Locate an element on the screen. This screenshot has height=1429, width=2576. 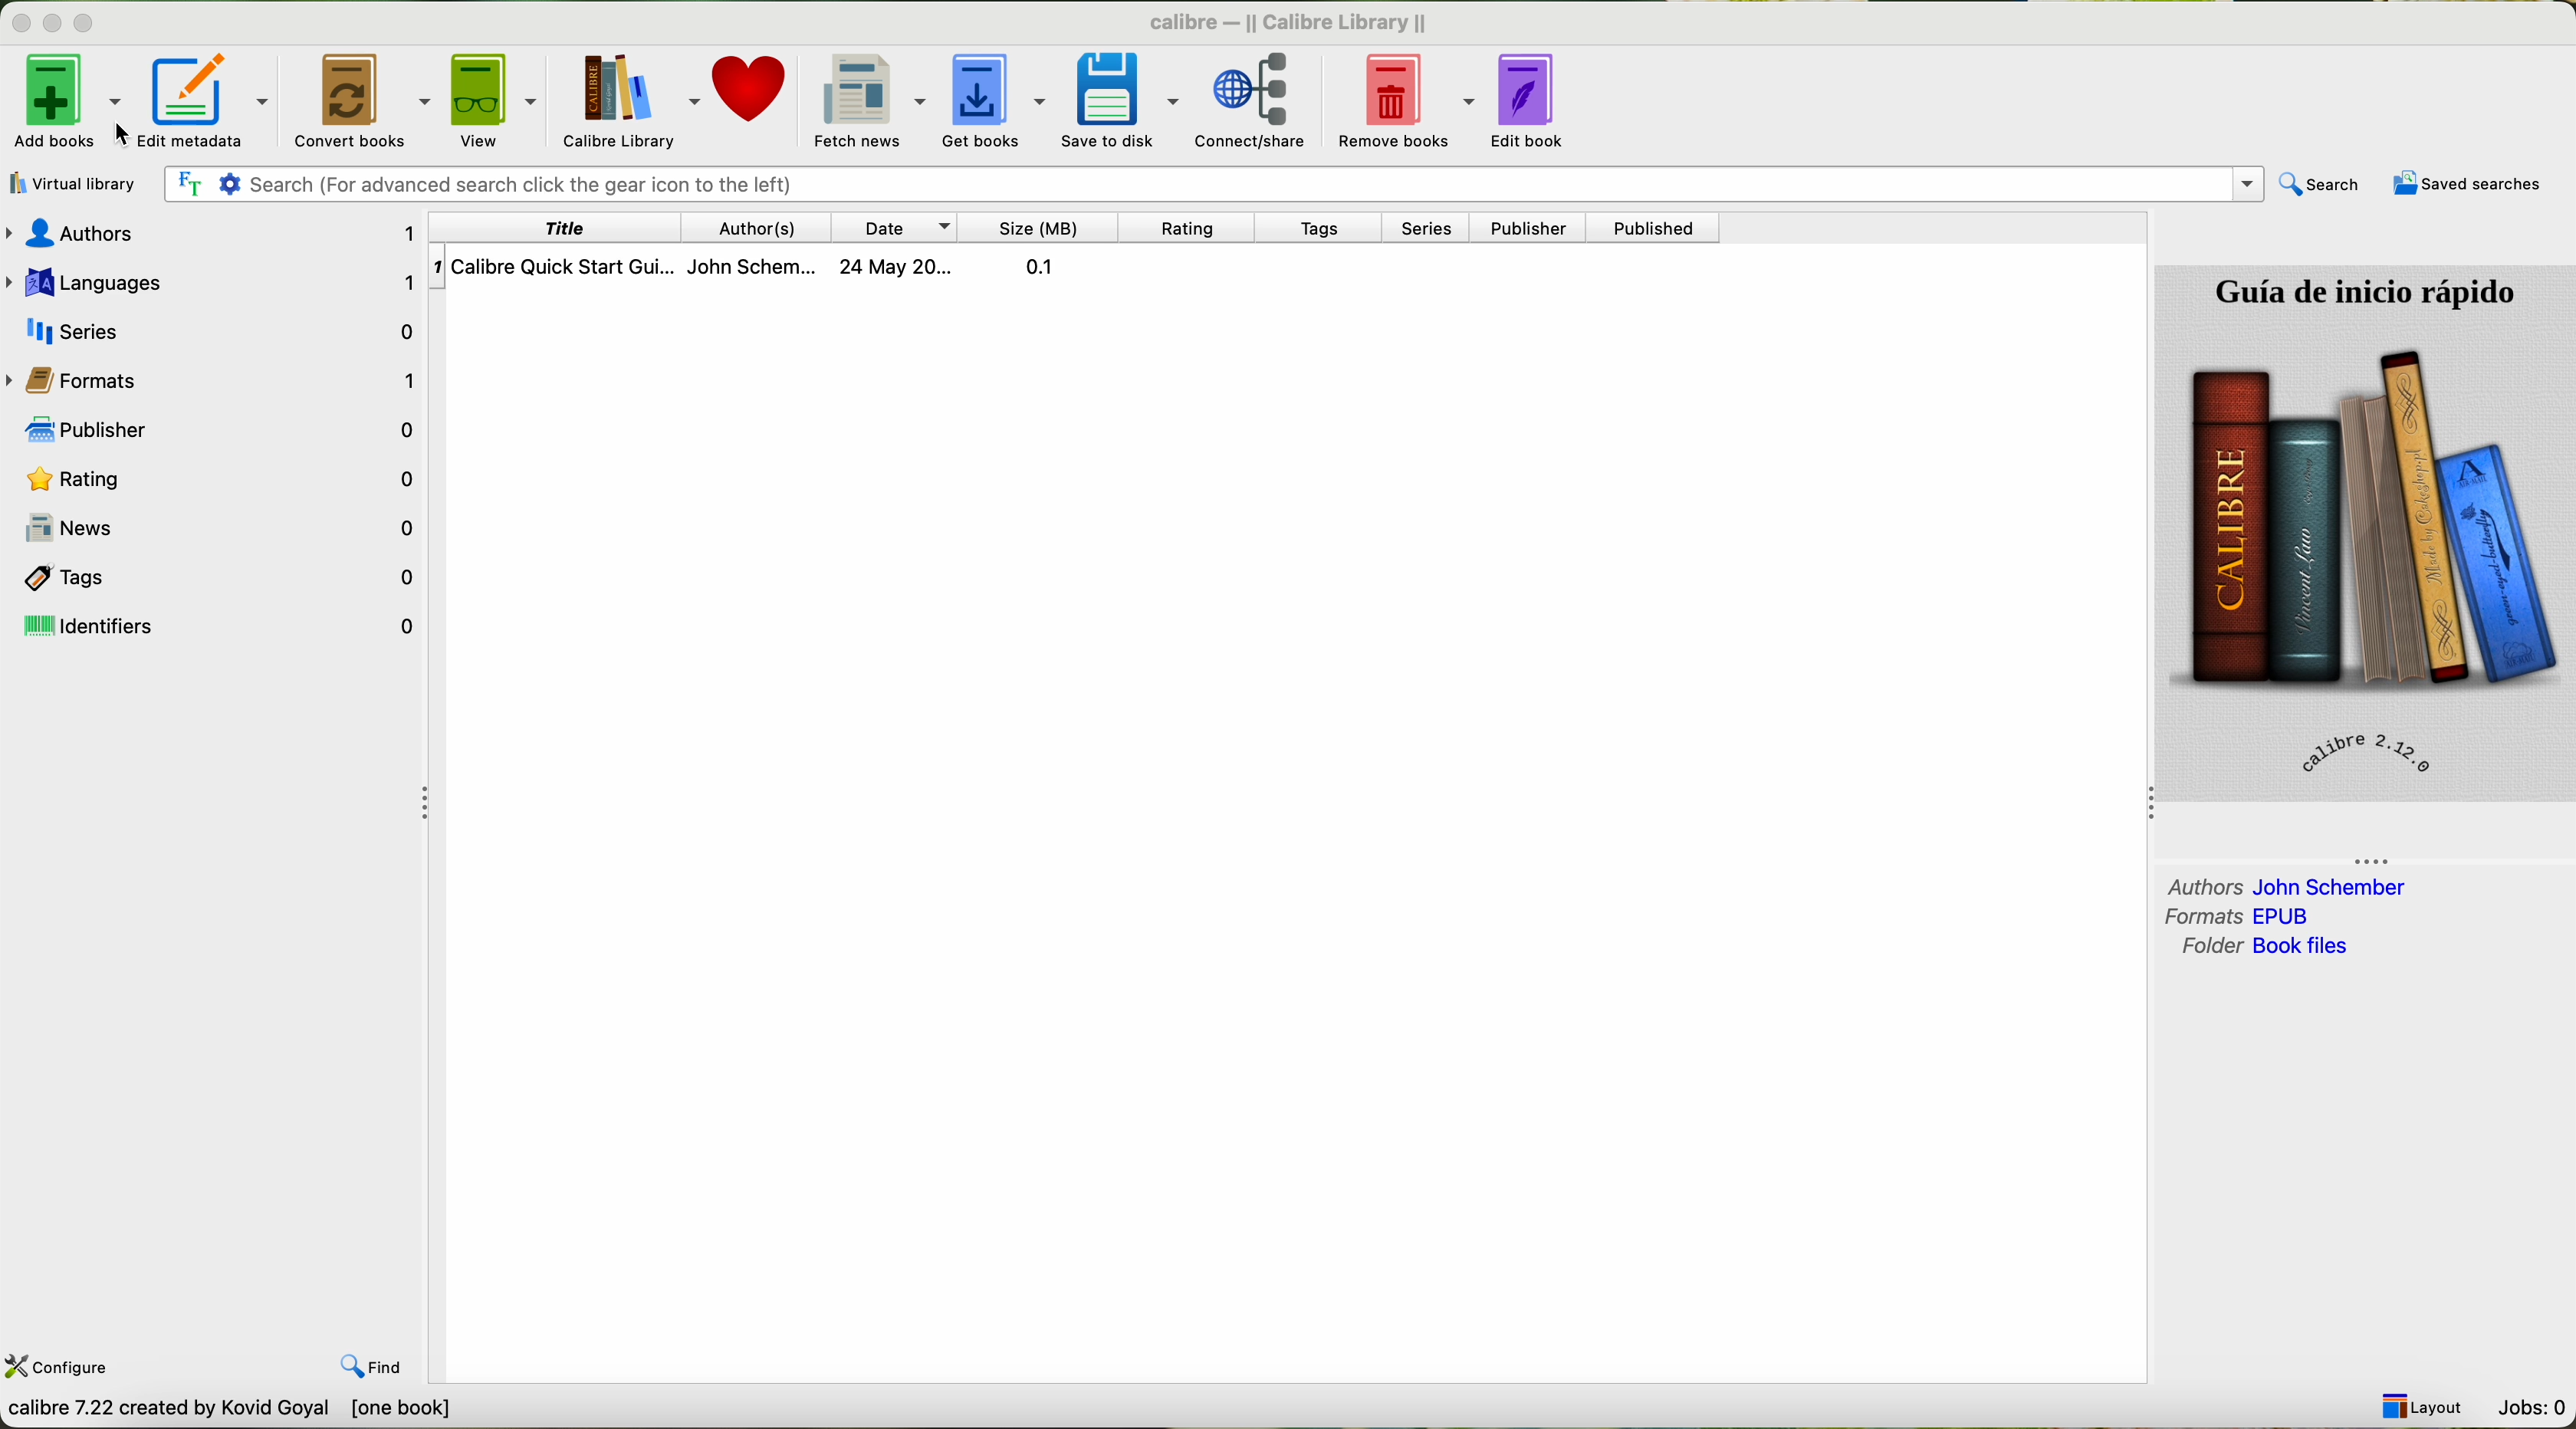
edit metadata is located at coordinates (212, 97).